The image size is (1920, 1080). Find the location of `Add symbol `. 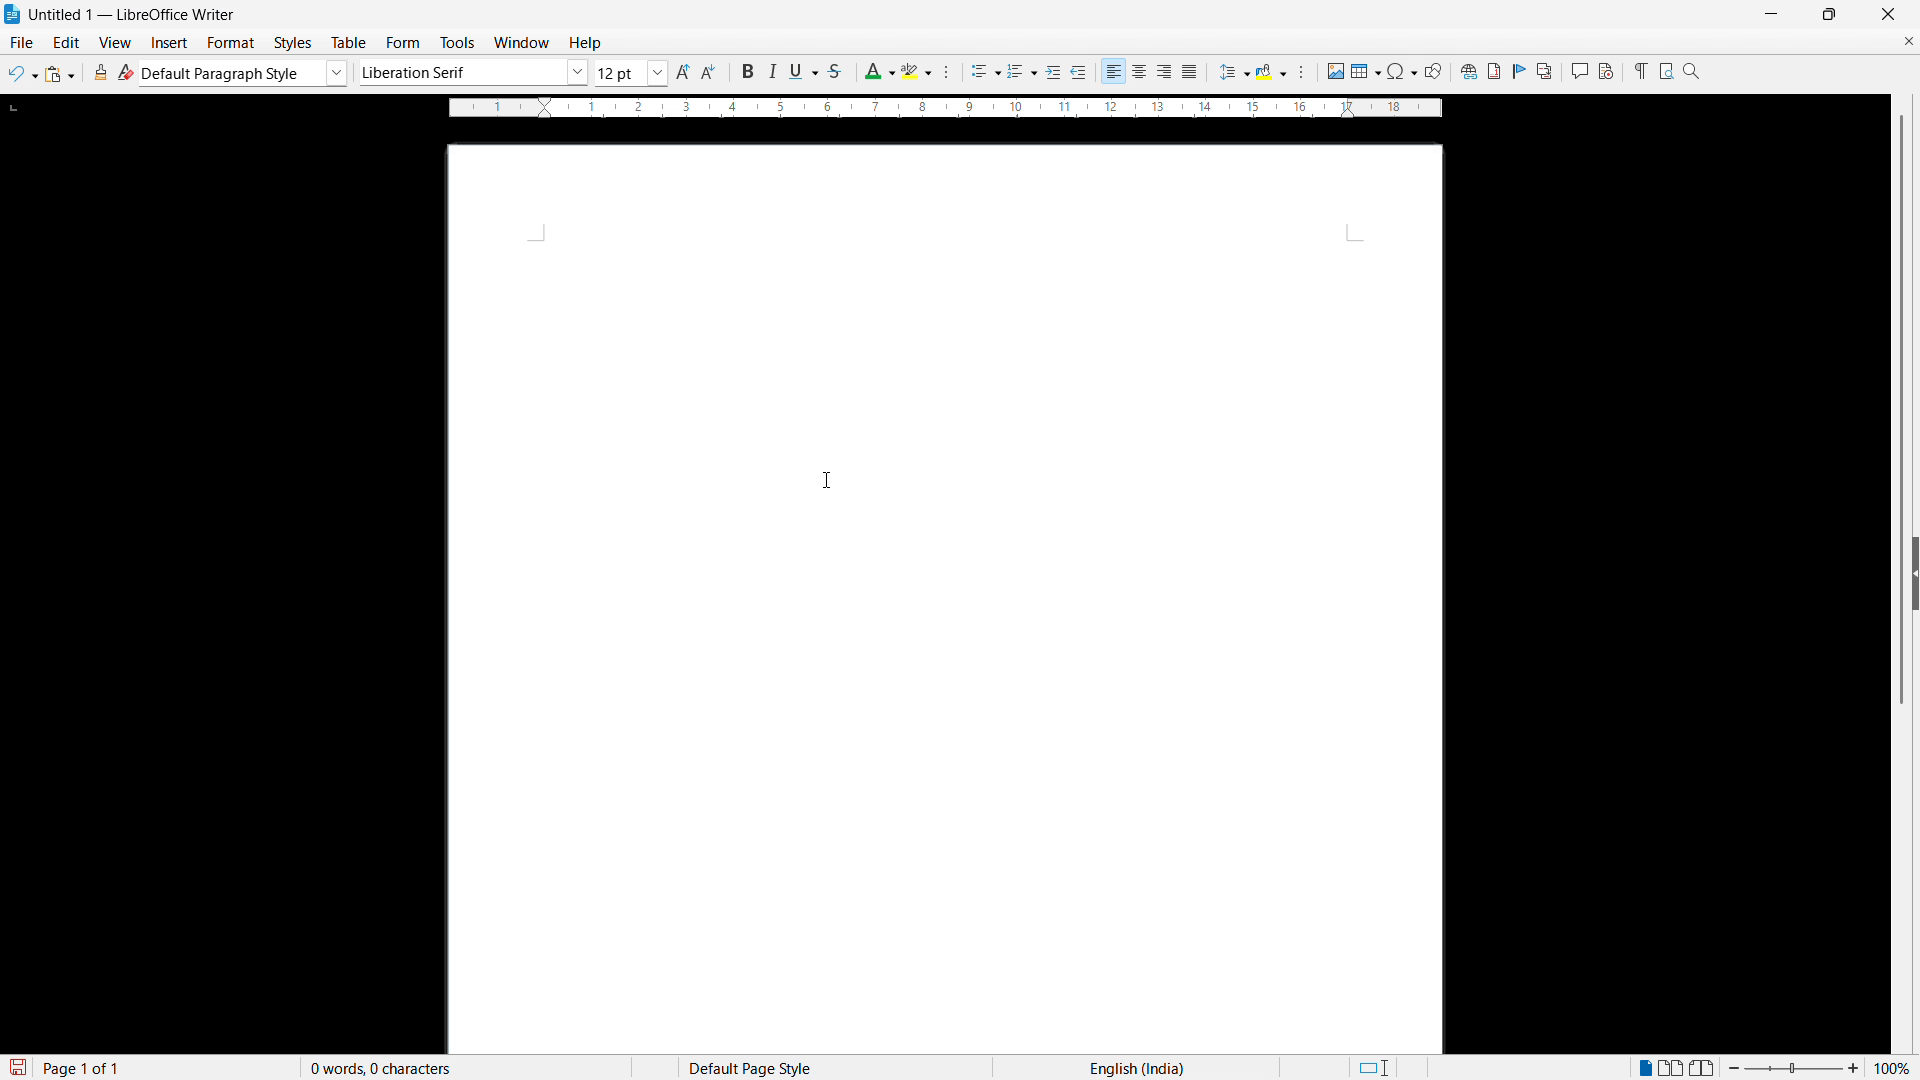

Add symbol  is located at coordinates (1401, 70).